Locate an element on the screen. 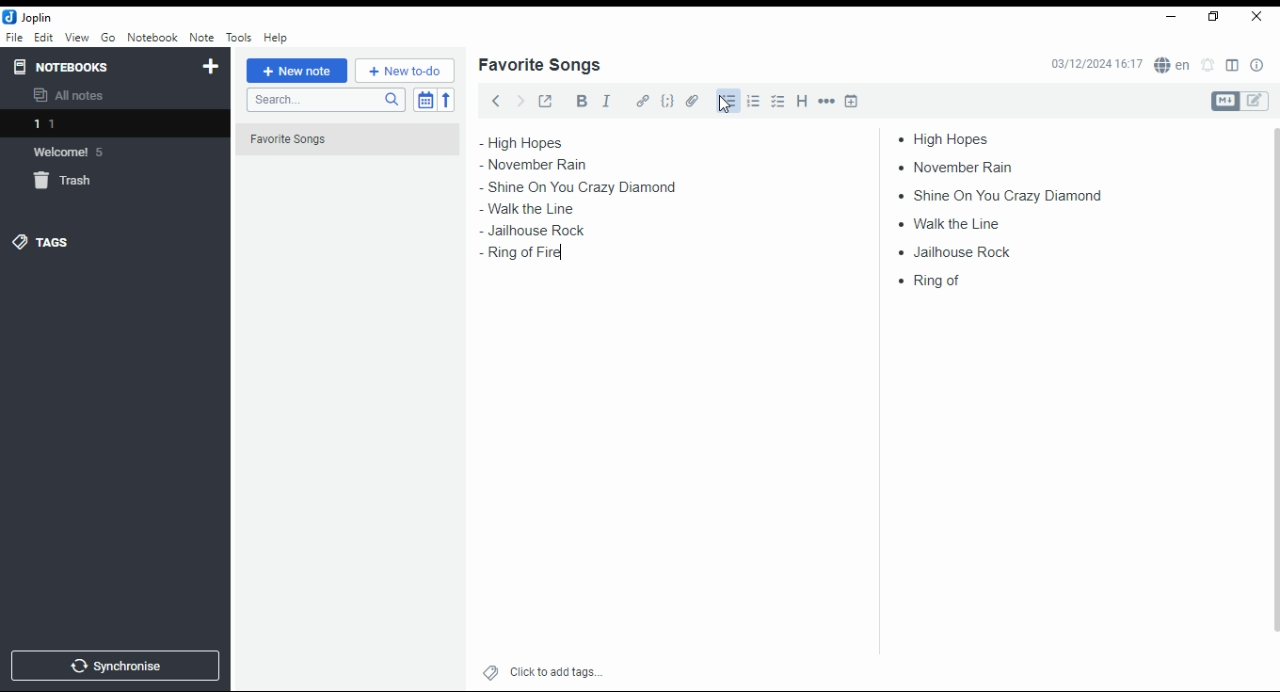 This screenshot has width=1280, height=692. high hopes is located at coordinates (547, 143).